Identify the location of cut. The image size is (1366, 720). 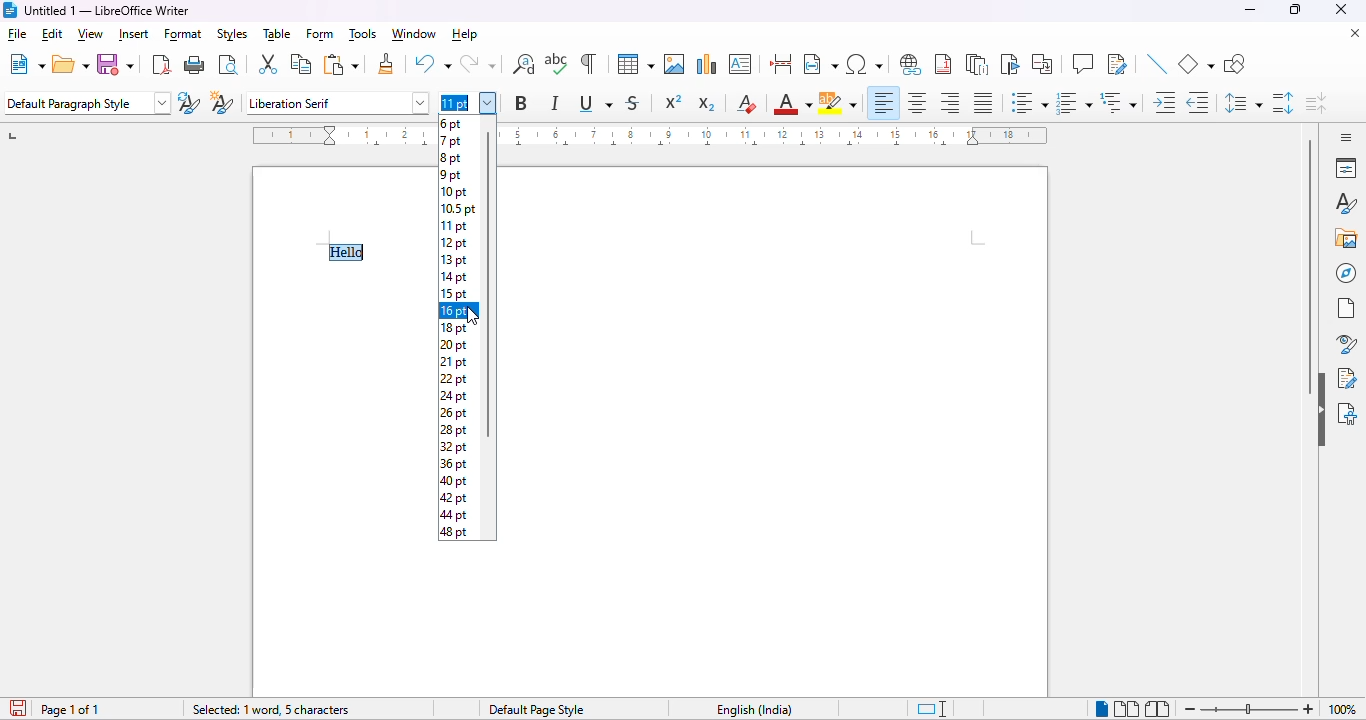
(269, 65).